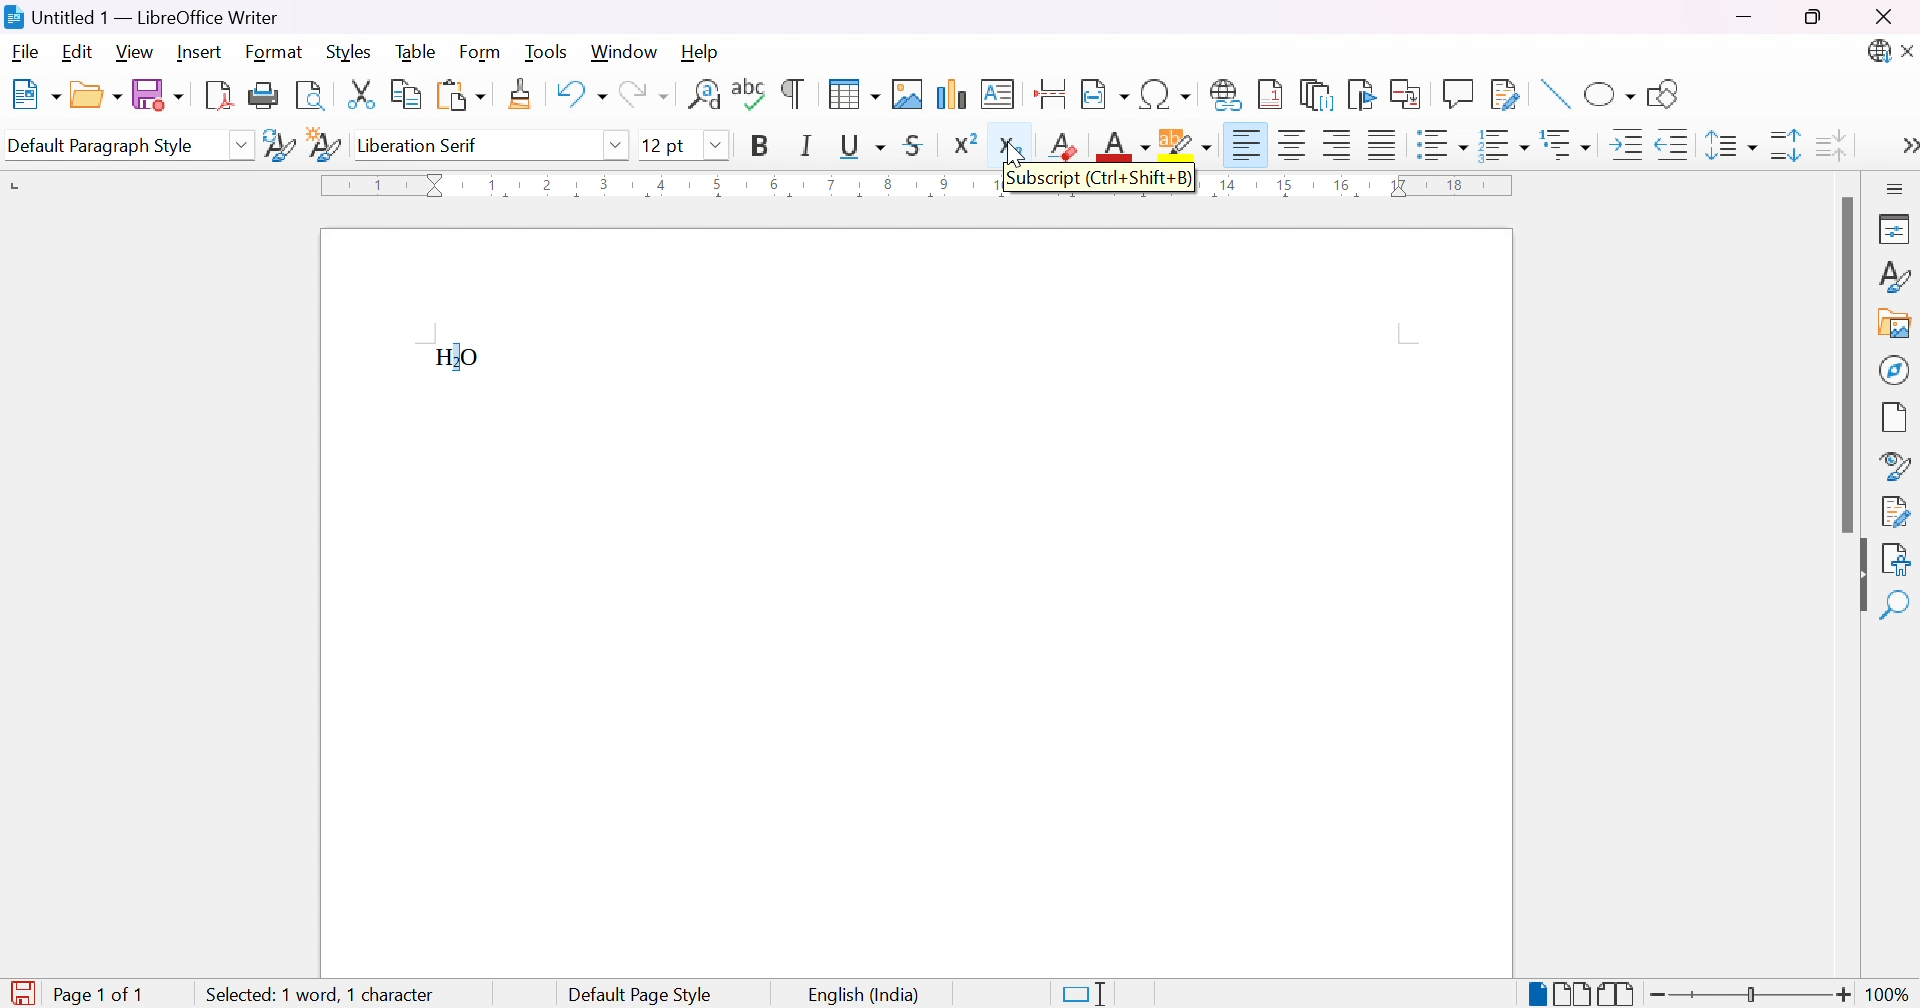 This screenshot has width=1920, height=1008. Describe the element at coordinates (751, 94) in the screenshot. I see `Check spelling` at that location.